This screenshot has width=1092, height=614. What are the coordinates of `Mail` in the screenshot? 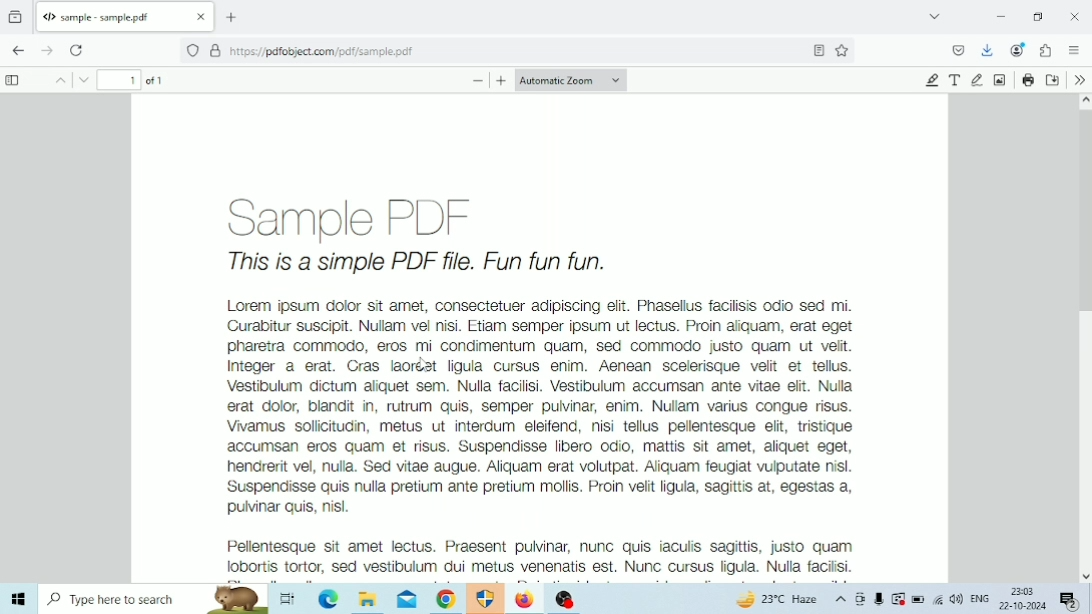 It's located at (407, 600).